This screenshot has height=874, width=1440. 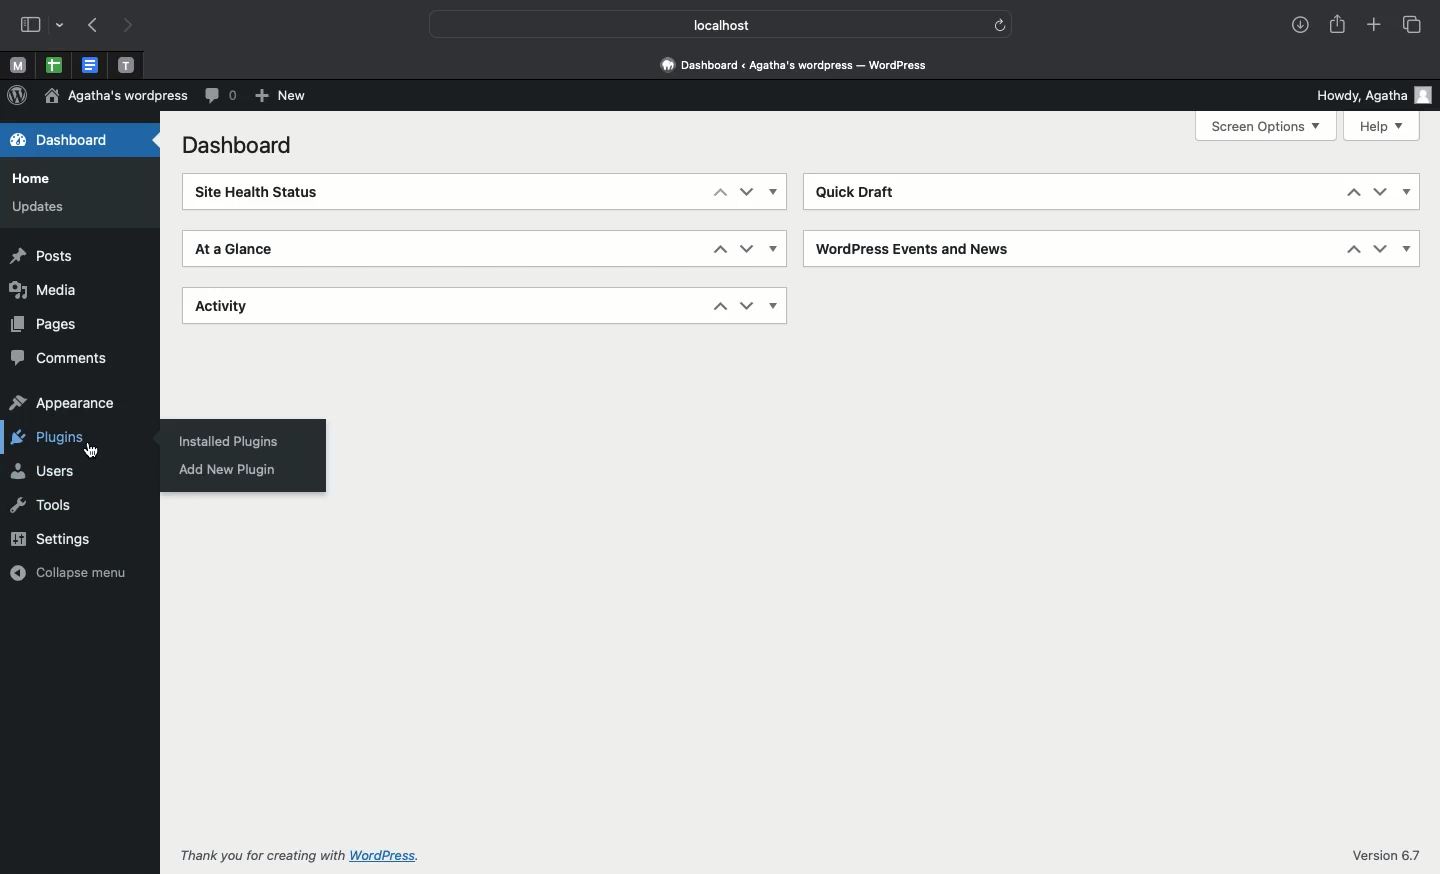 I want to click on Settings, so click(x=51, y=539).